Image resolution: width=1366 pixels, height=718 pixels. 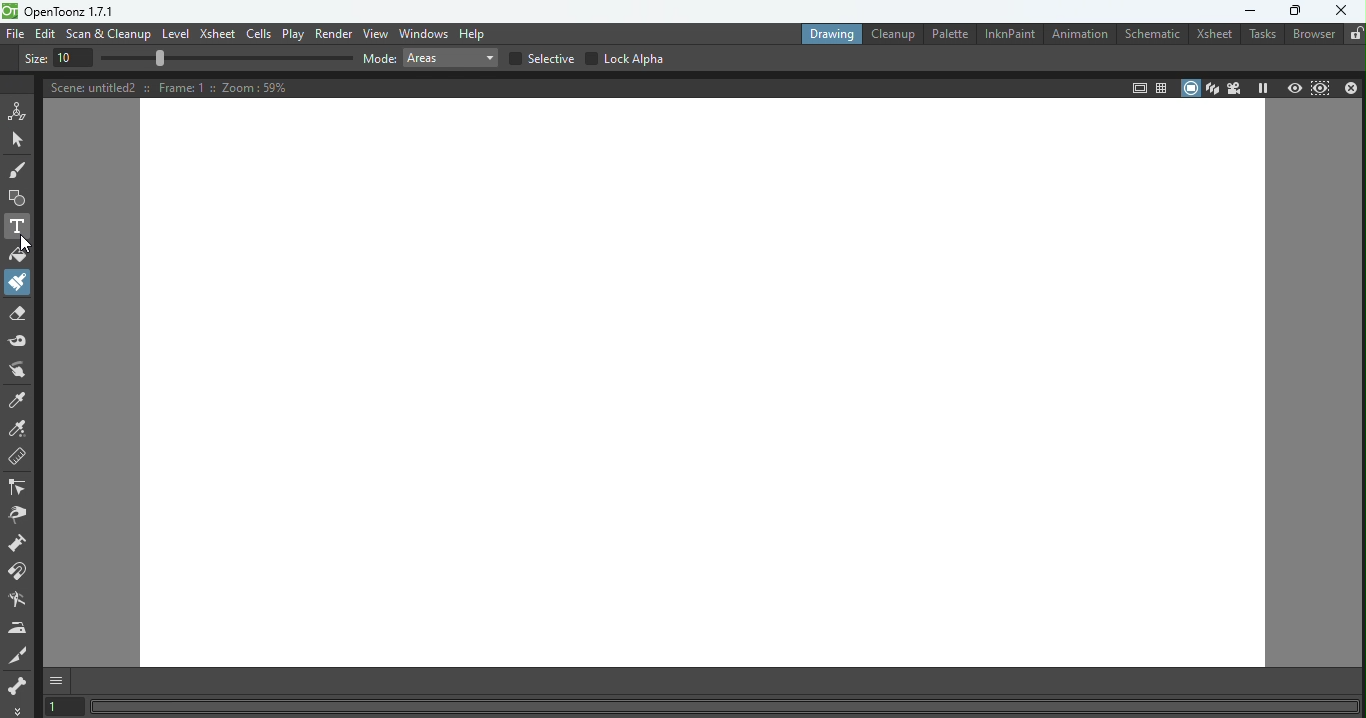 What do you see at coordinates (19, 653) in the screenshot?
I see `Cutter tool` at bounding box center [19, 653].